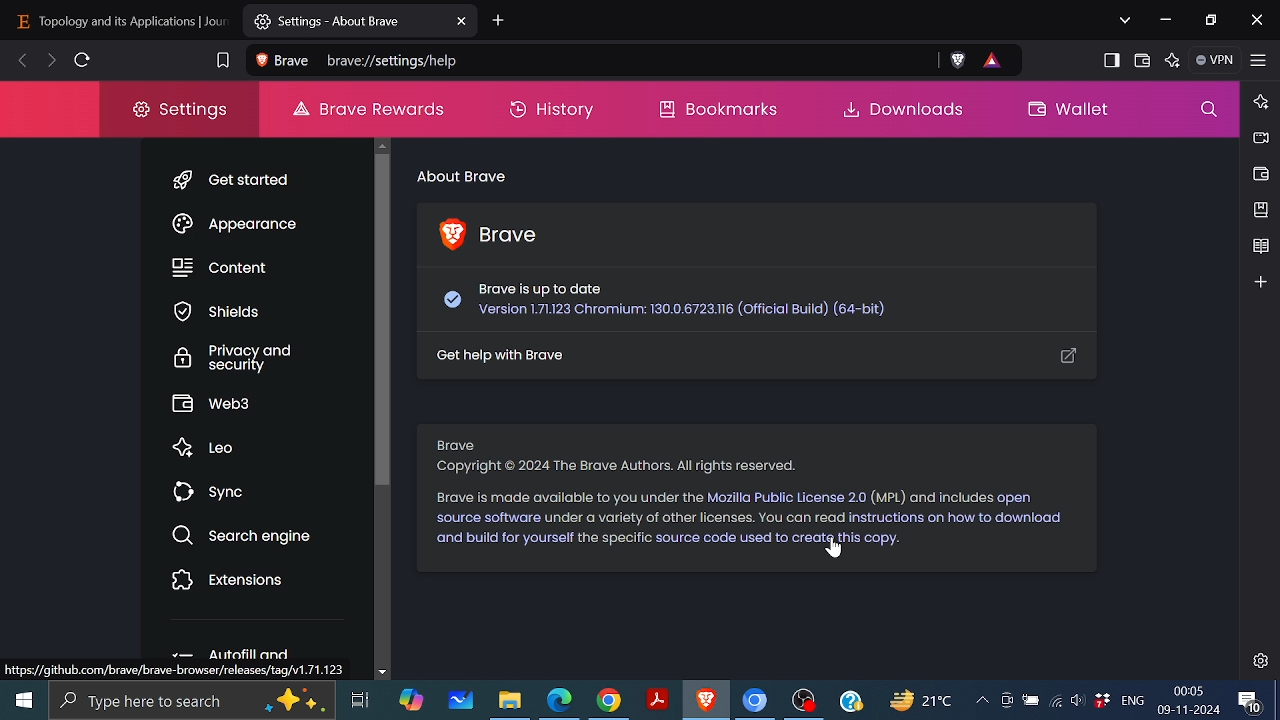 The image size is (1280, 720). What do you see at coordinates (848, 555) in the screenshot?
I see `cursor` at bounding box center [848, 555].